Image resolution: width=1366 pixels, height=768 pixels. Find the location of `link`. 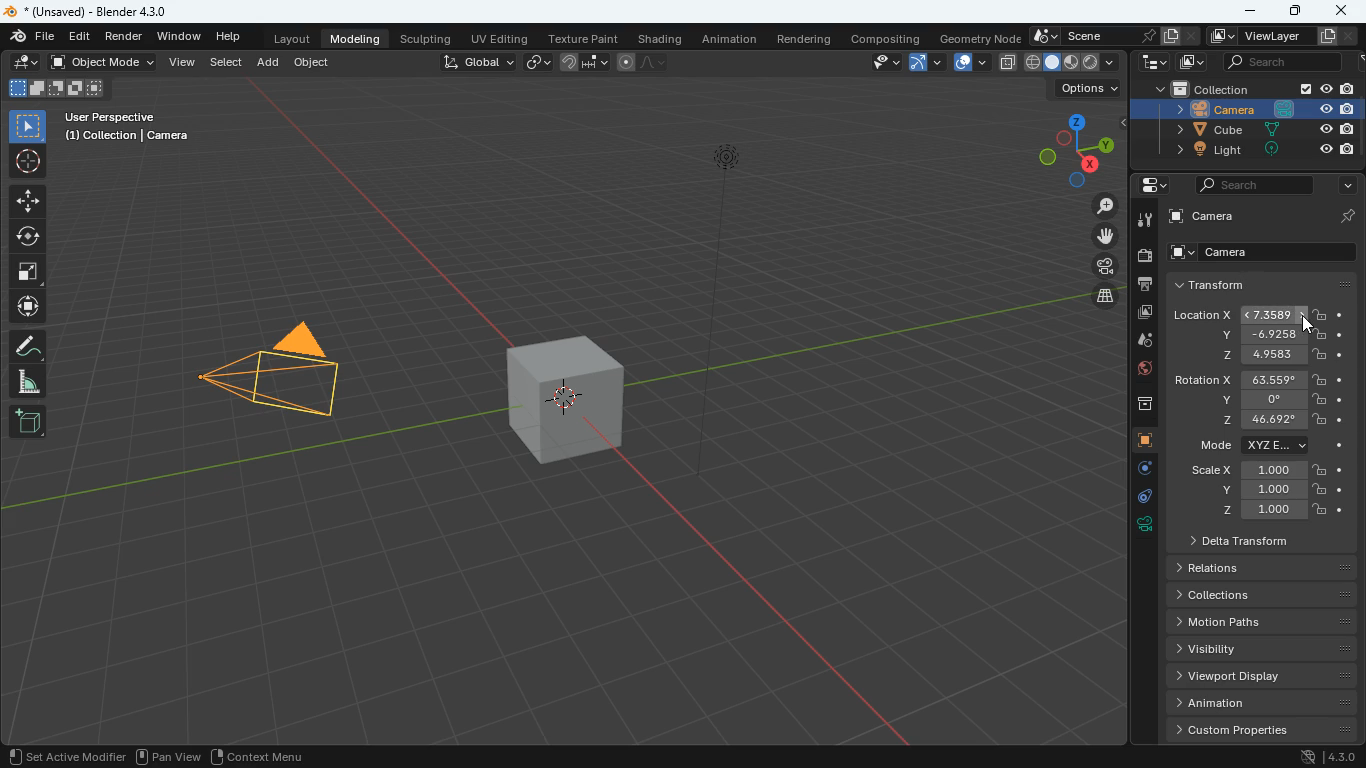

link is located at coordinates (535, 62).